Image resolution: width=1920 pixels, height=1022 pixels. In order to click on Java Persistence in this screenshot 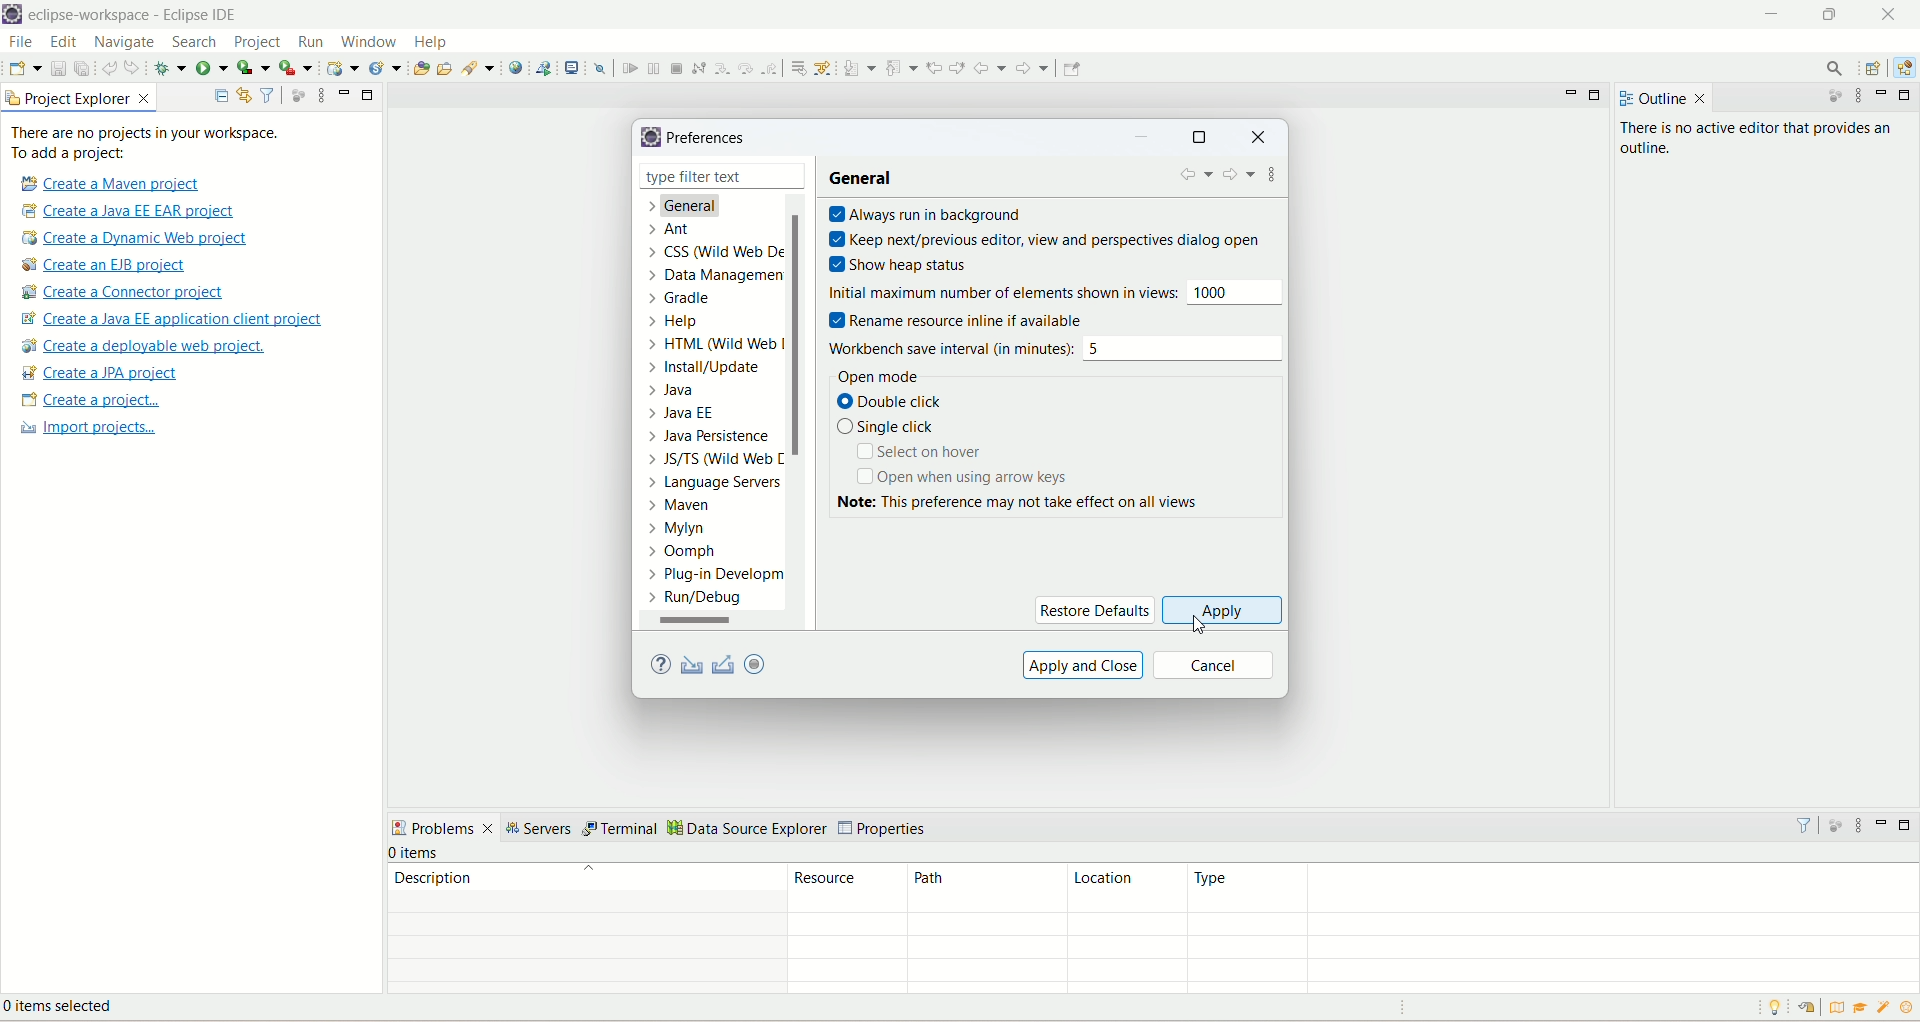, I will do `click(713, 439)`.